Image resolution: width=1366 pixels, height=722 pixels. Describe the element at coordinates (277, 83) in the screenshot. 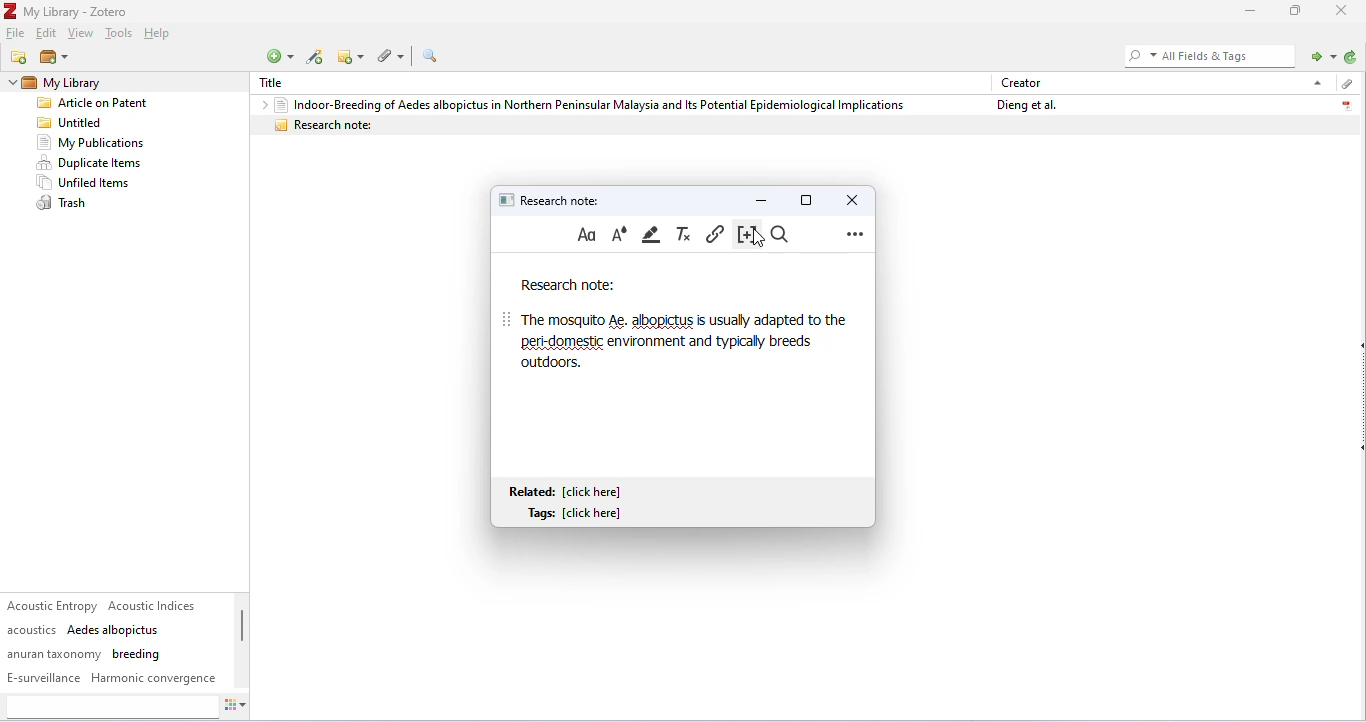

I see `title` at that location.